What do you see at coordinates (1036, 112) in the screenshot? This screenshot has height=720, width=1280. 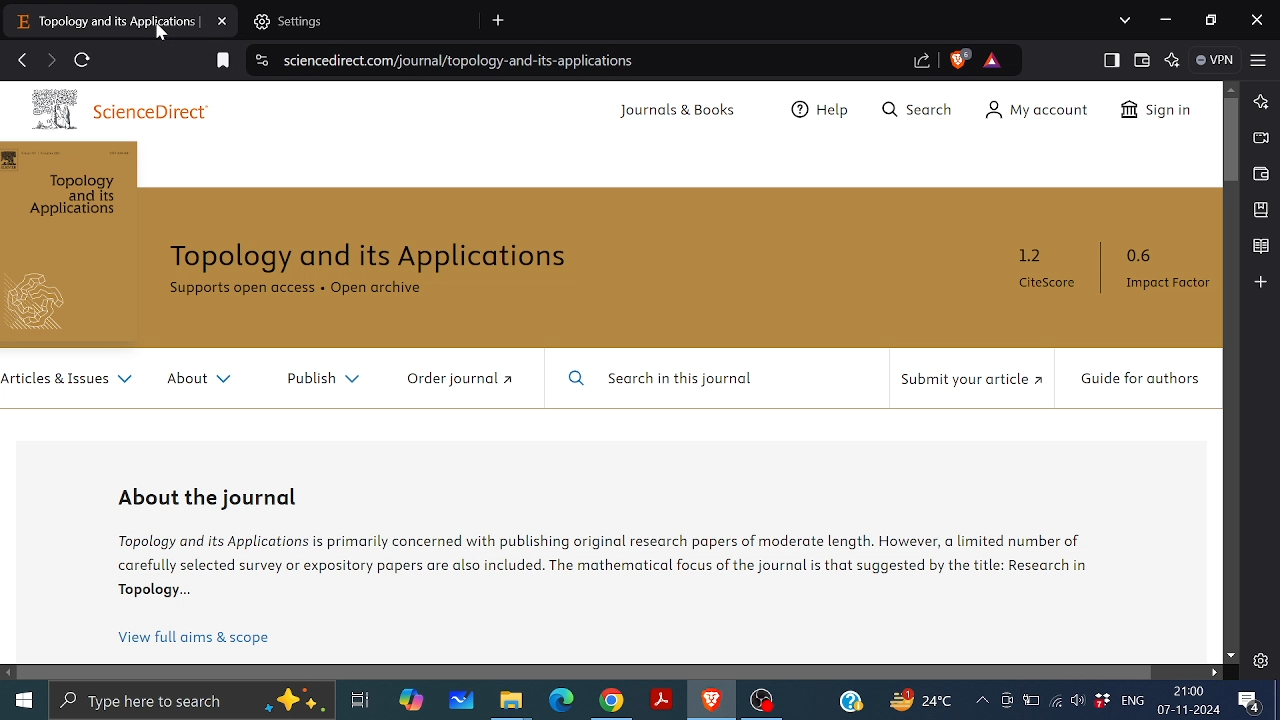 I see ` My account` at bounding box center [1036, 112].